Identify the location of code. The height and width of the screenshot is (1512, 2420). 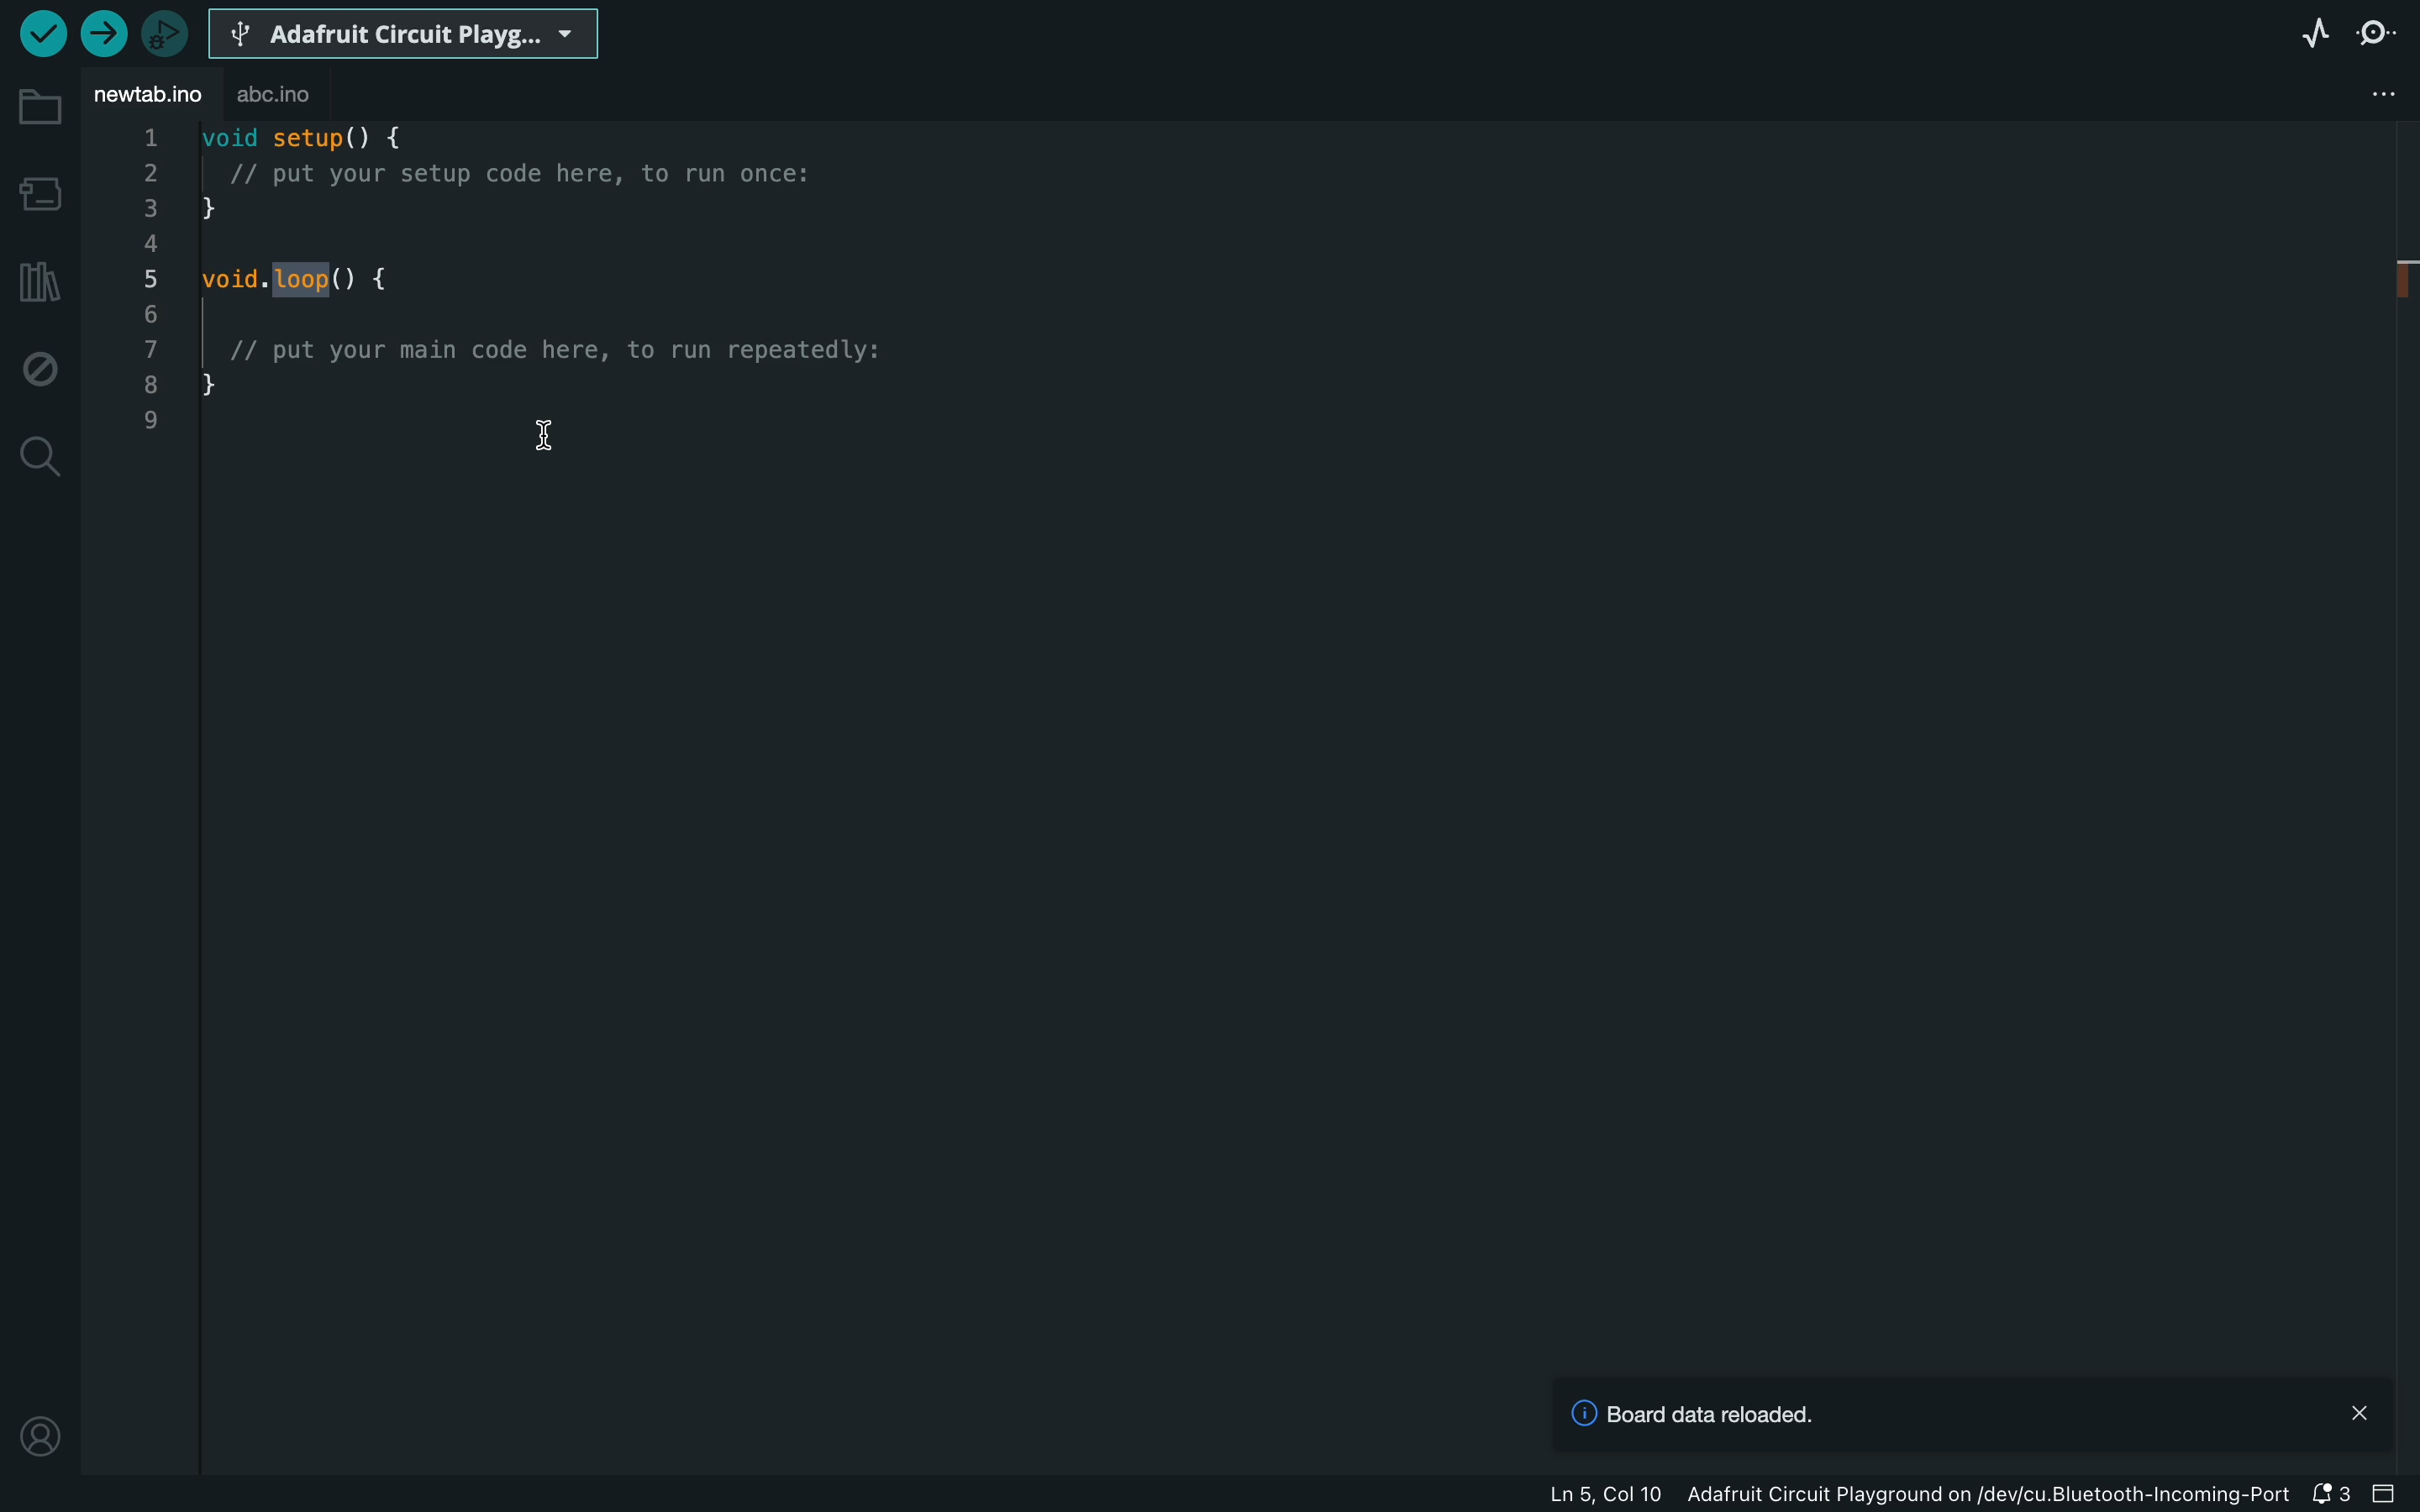
(574, 262).